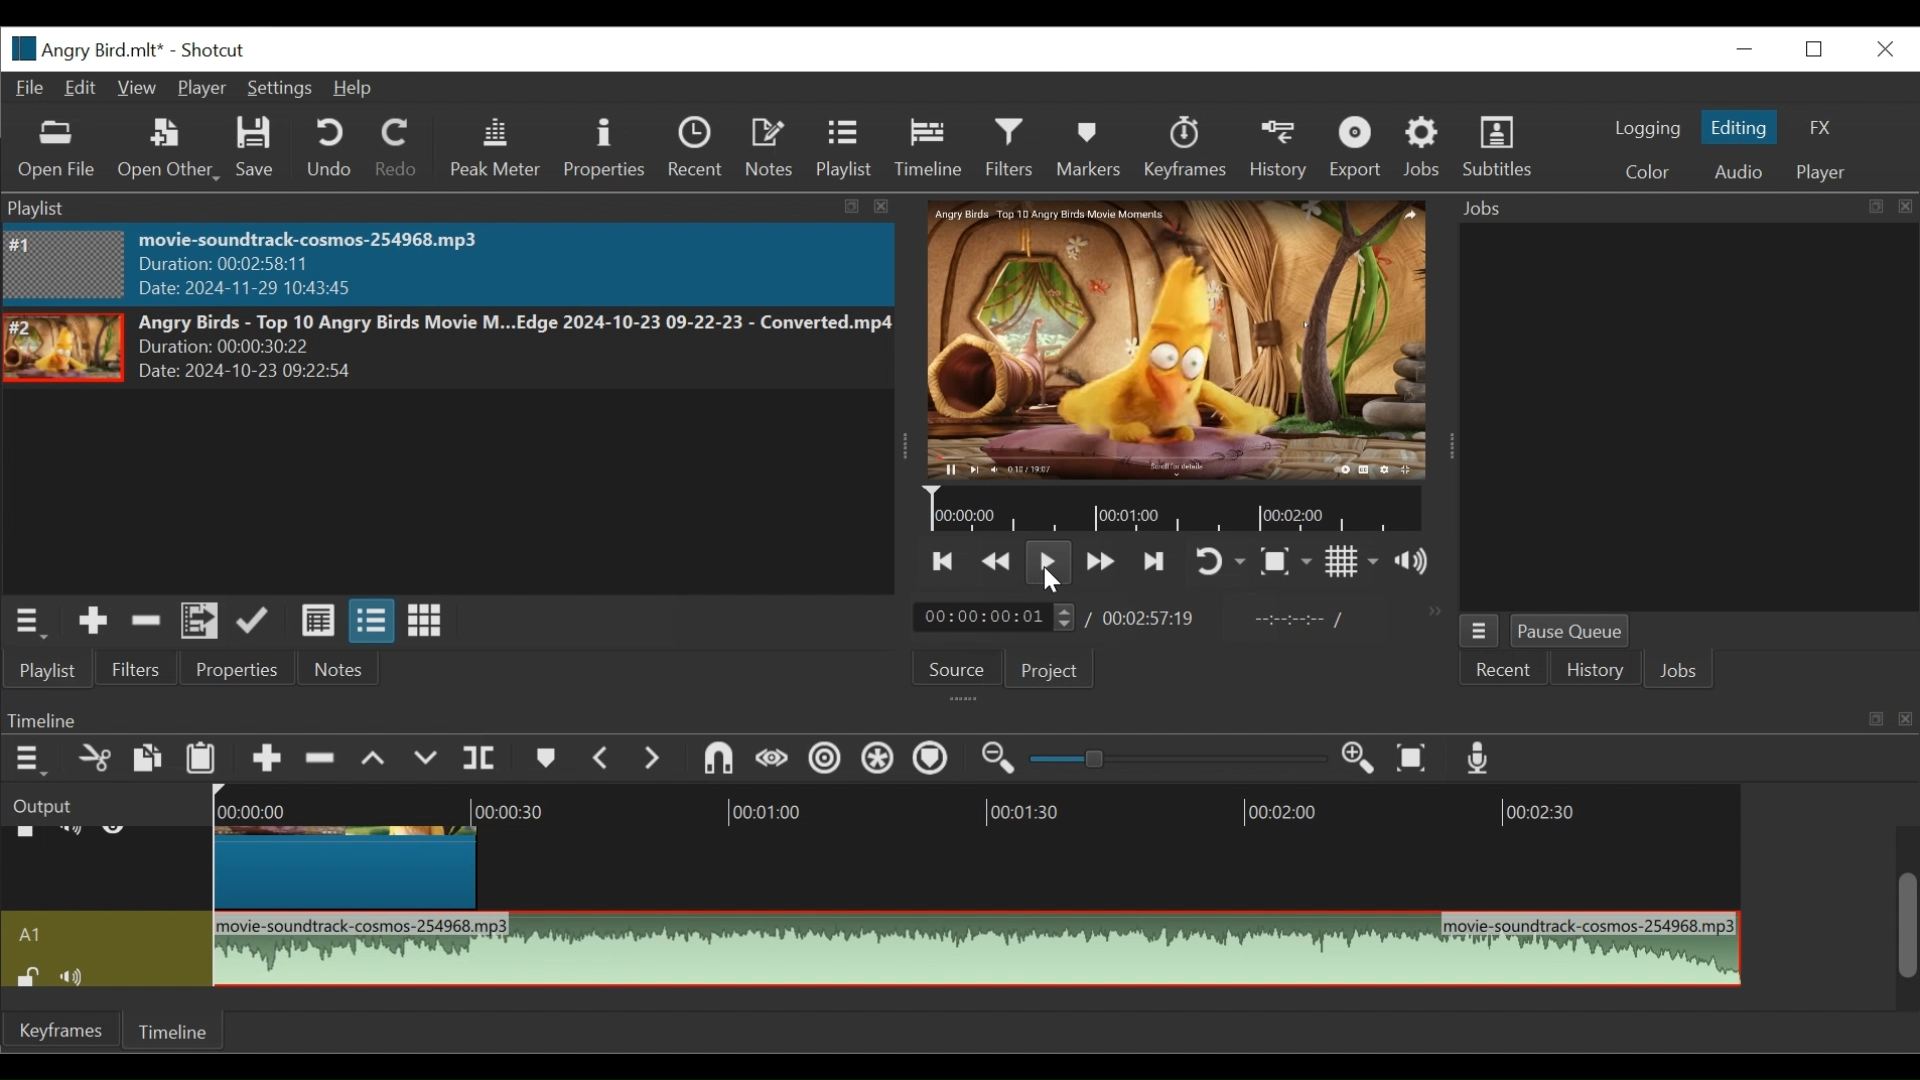 The image size is (1920, 1080). Describe the element at coordinates (1576, 631) in the screenshot. I see `Pause Queue` at that location.